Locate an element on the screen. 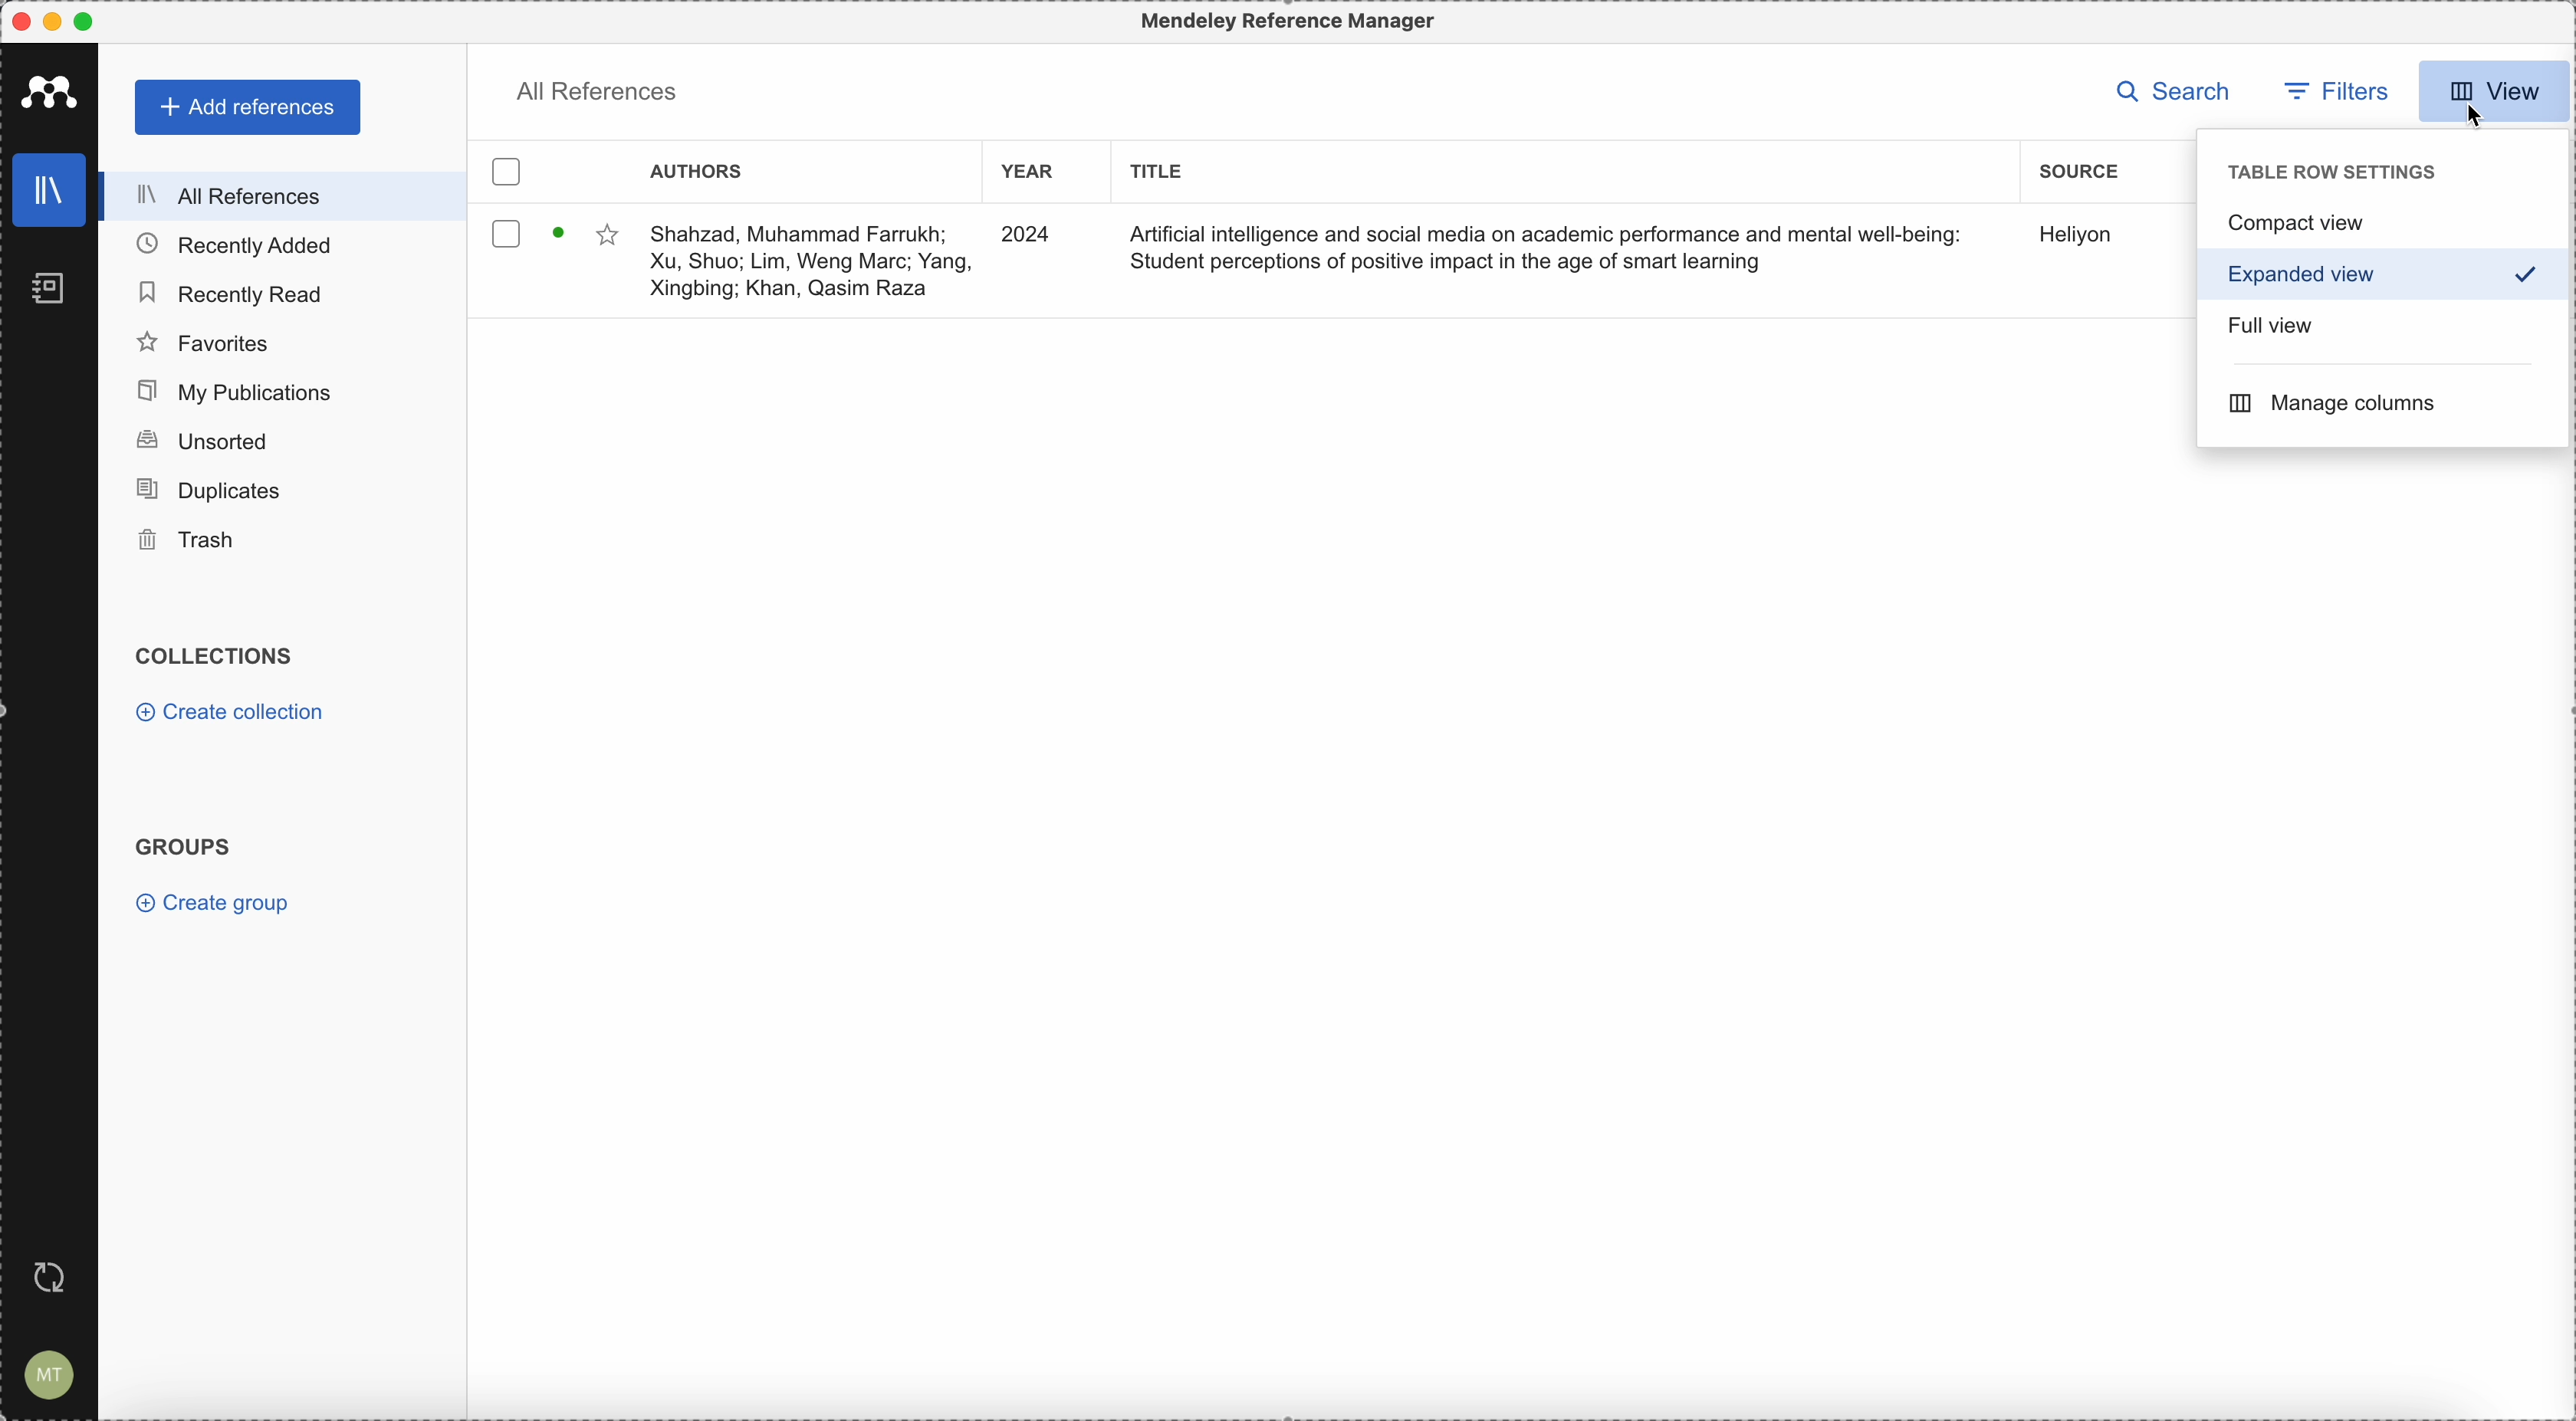 The image size is (2576, 1421). all references is located at coordinates (601, 89).